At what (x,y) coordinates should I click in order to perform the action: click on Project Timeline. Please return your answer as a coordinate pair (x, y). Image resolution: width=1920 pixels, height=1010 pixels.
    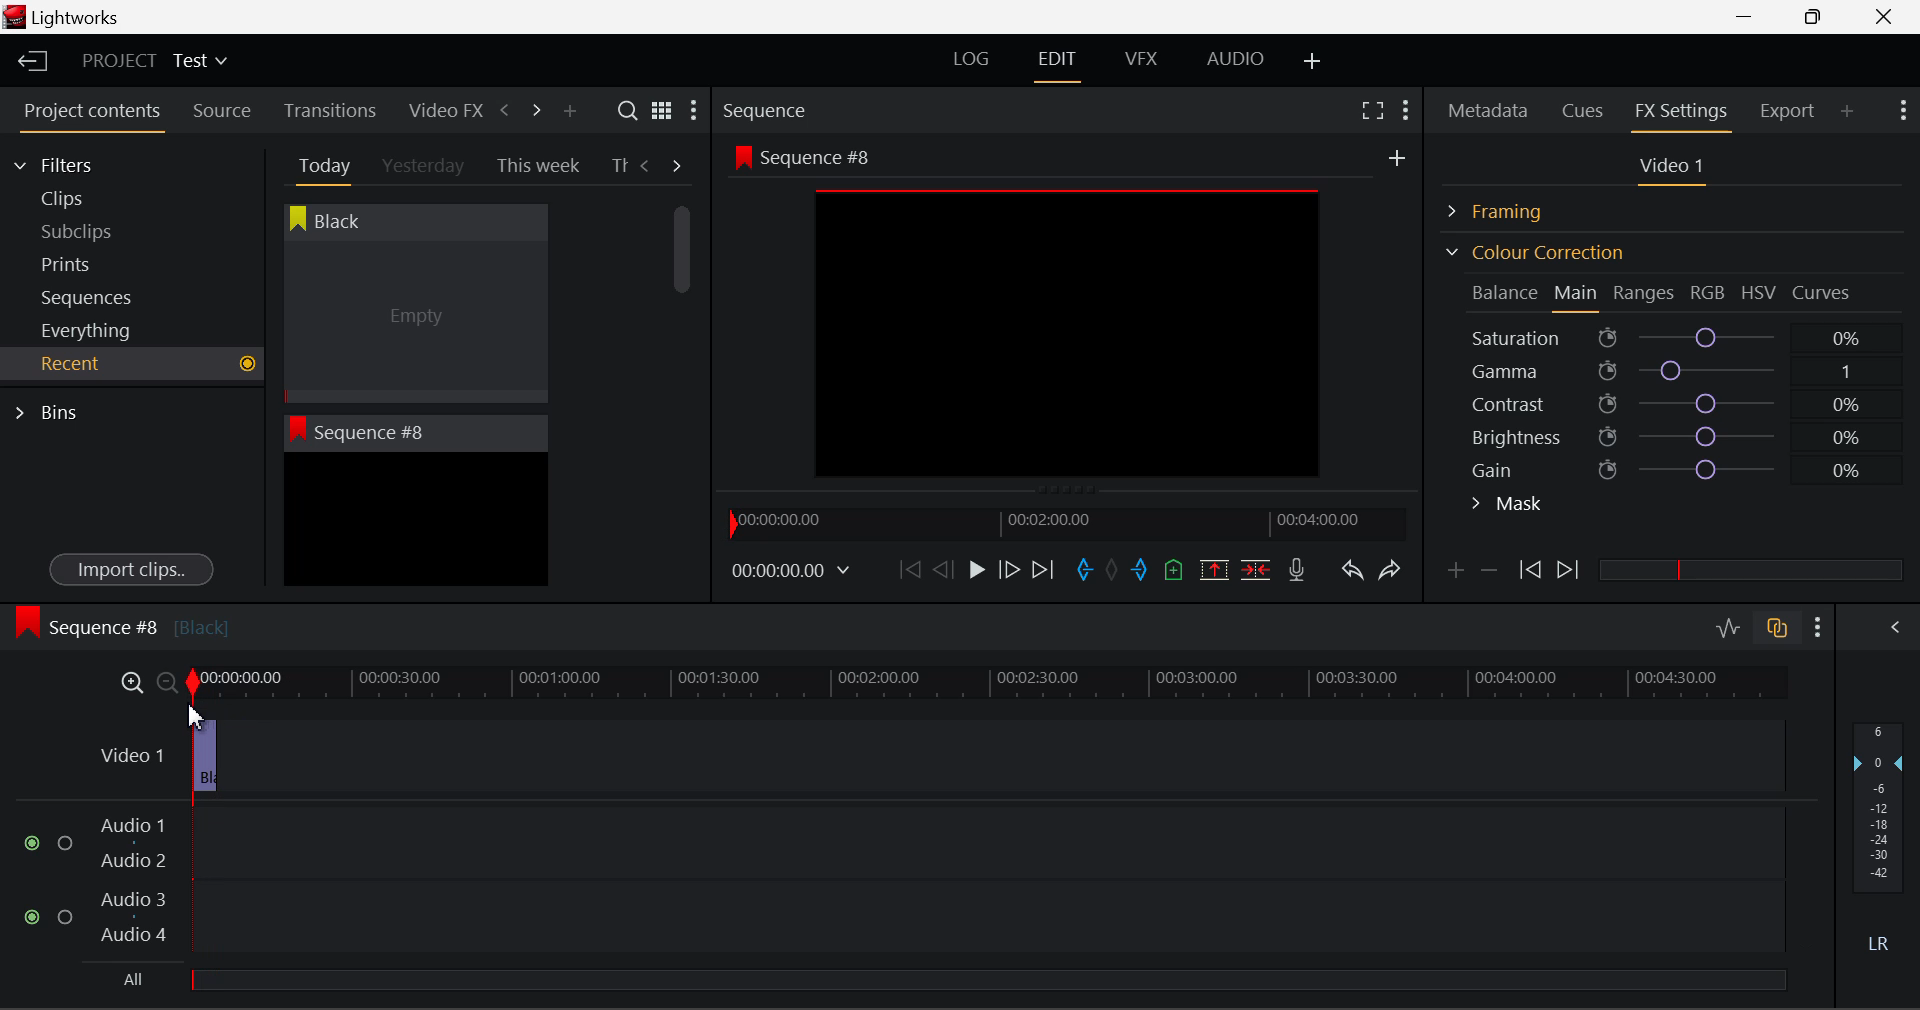
    Looking at the image, I should click on (990, 684).